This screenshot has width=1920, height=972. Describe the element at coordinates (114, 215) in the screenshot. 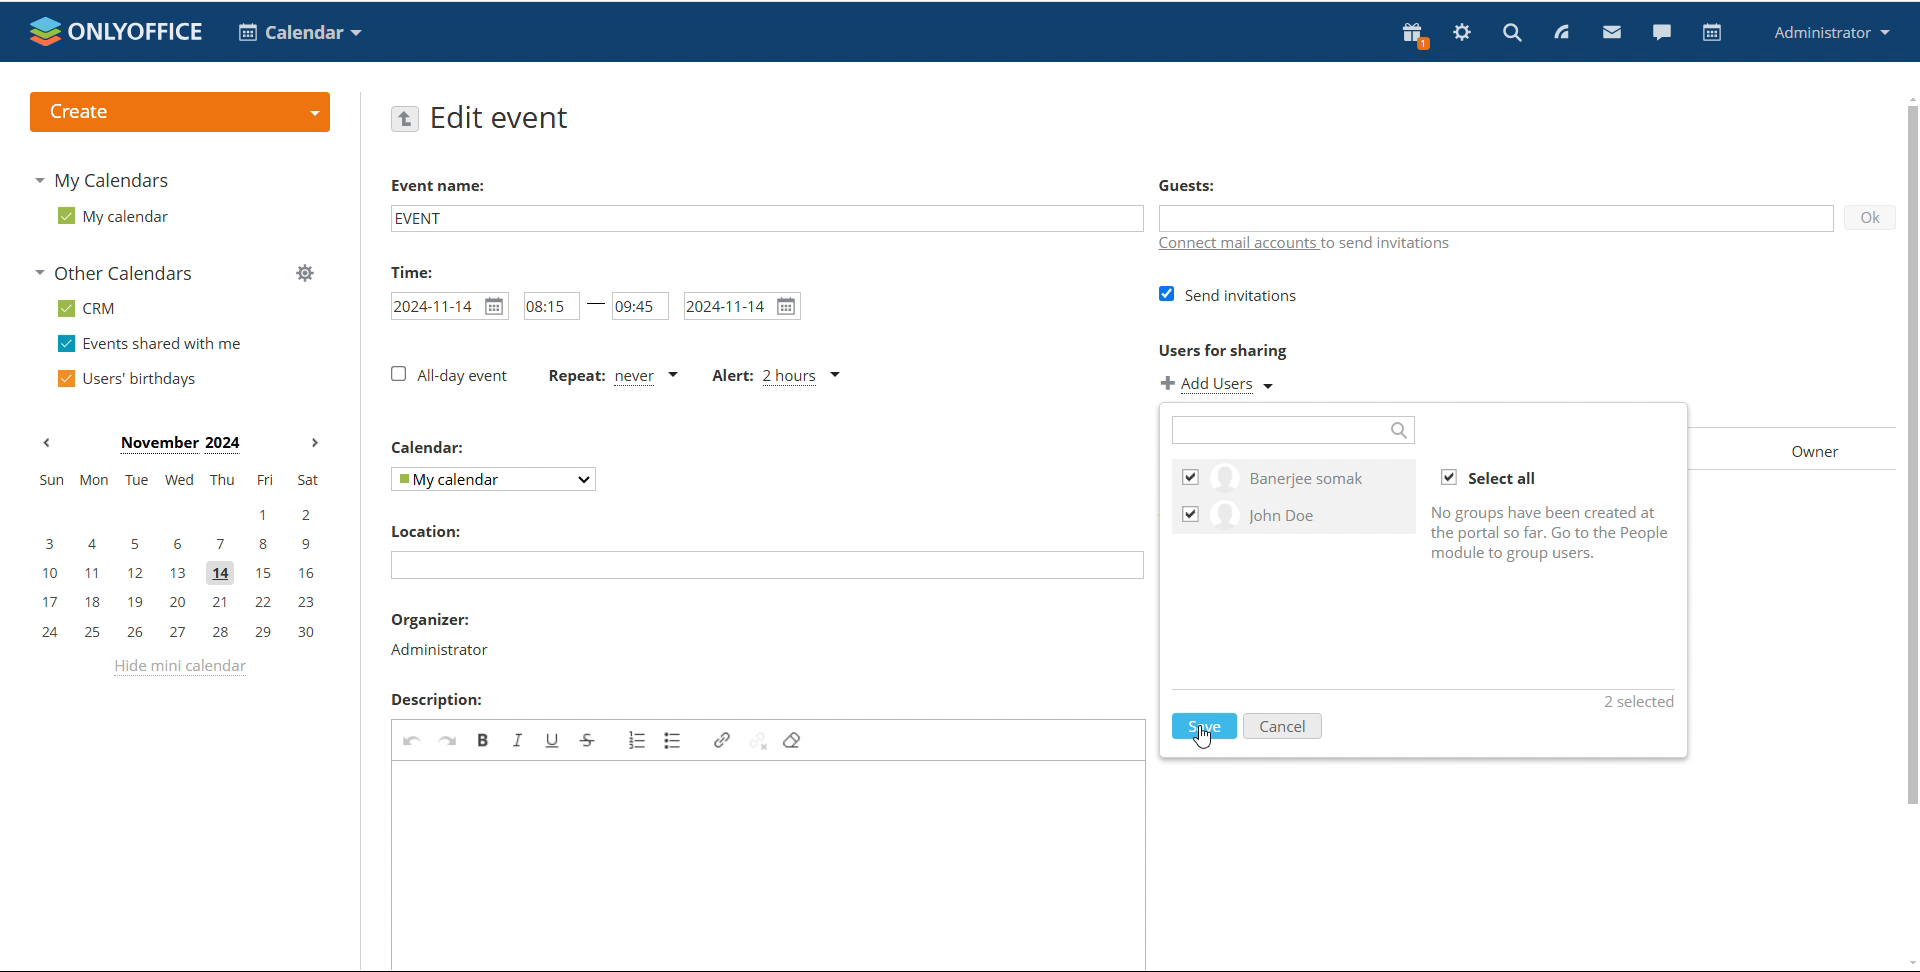

I see `my calendar` at that location.